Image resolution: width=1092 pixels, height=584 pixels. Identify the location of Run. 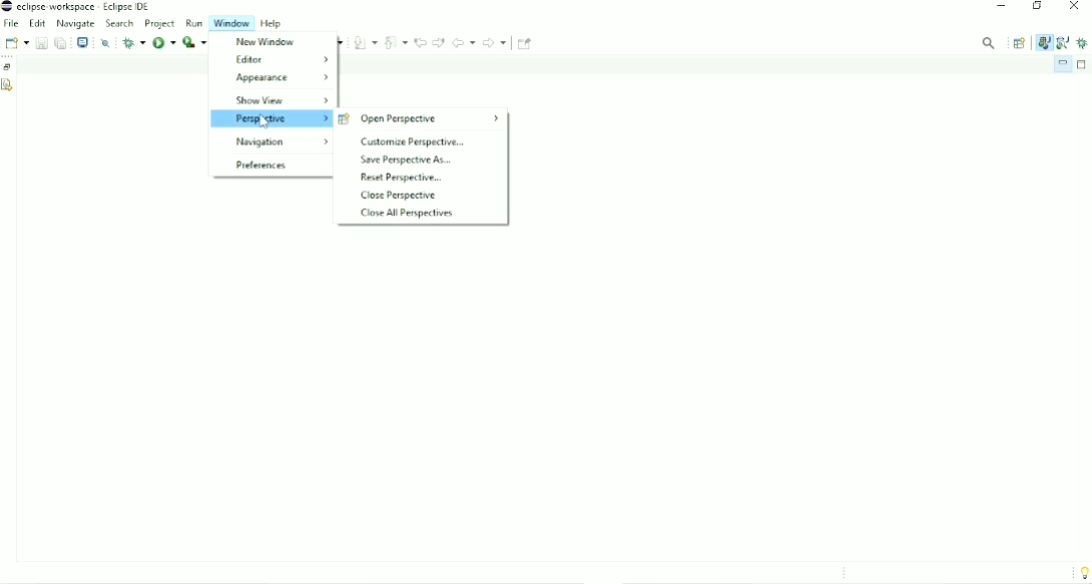
(164, 43).